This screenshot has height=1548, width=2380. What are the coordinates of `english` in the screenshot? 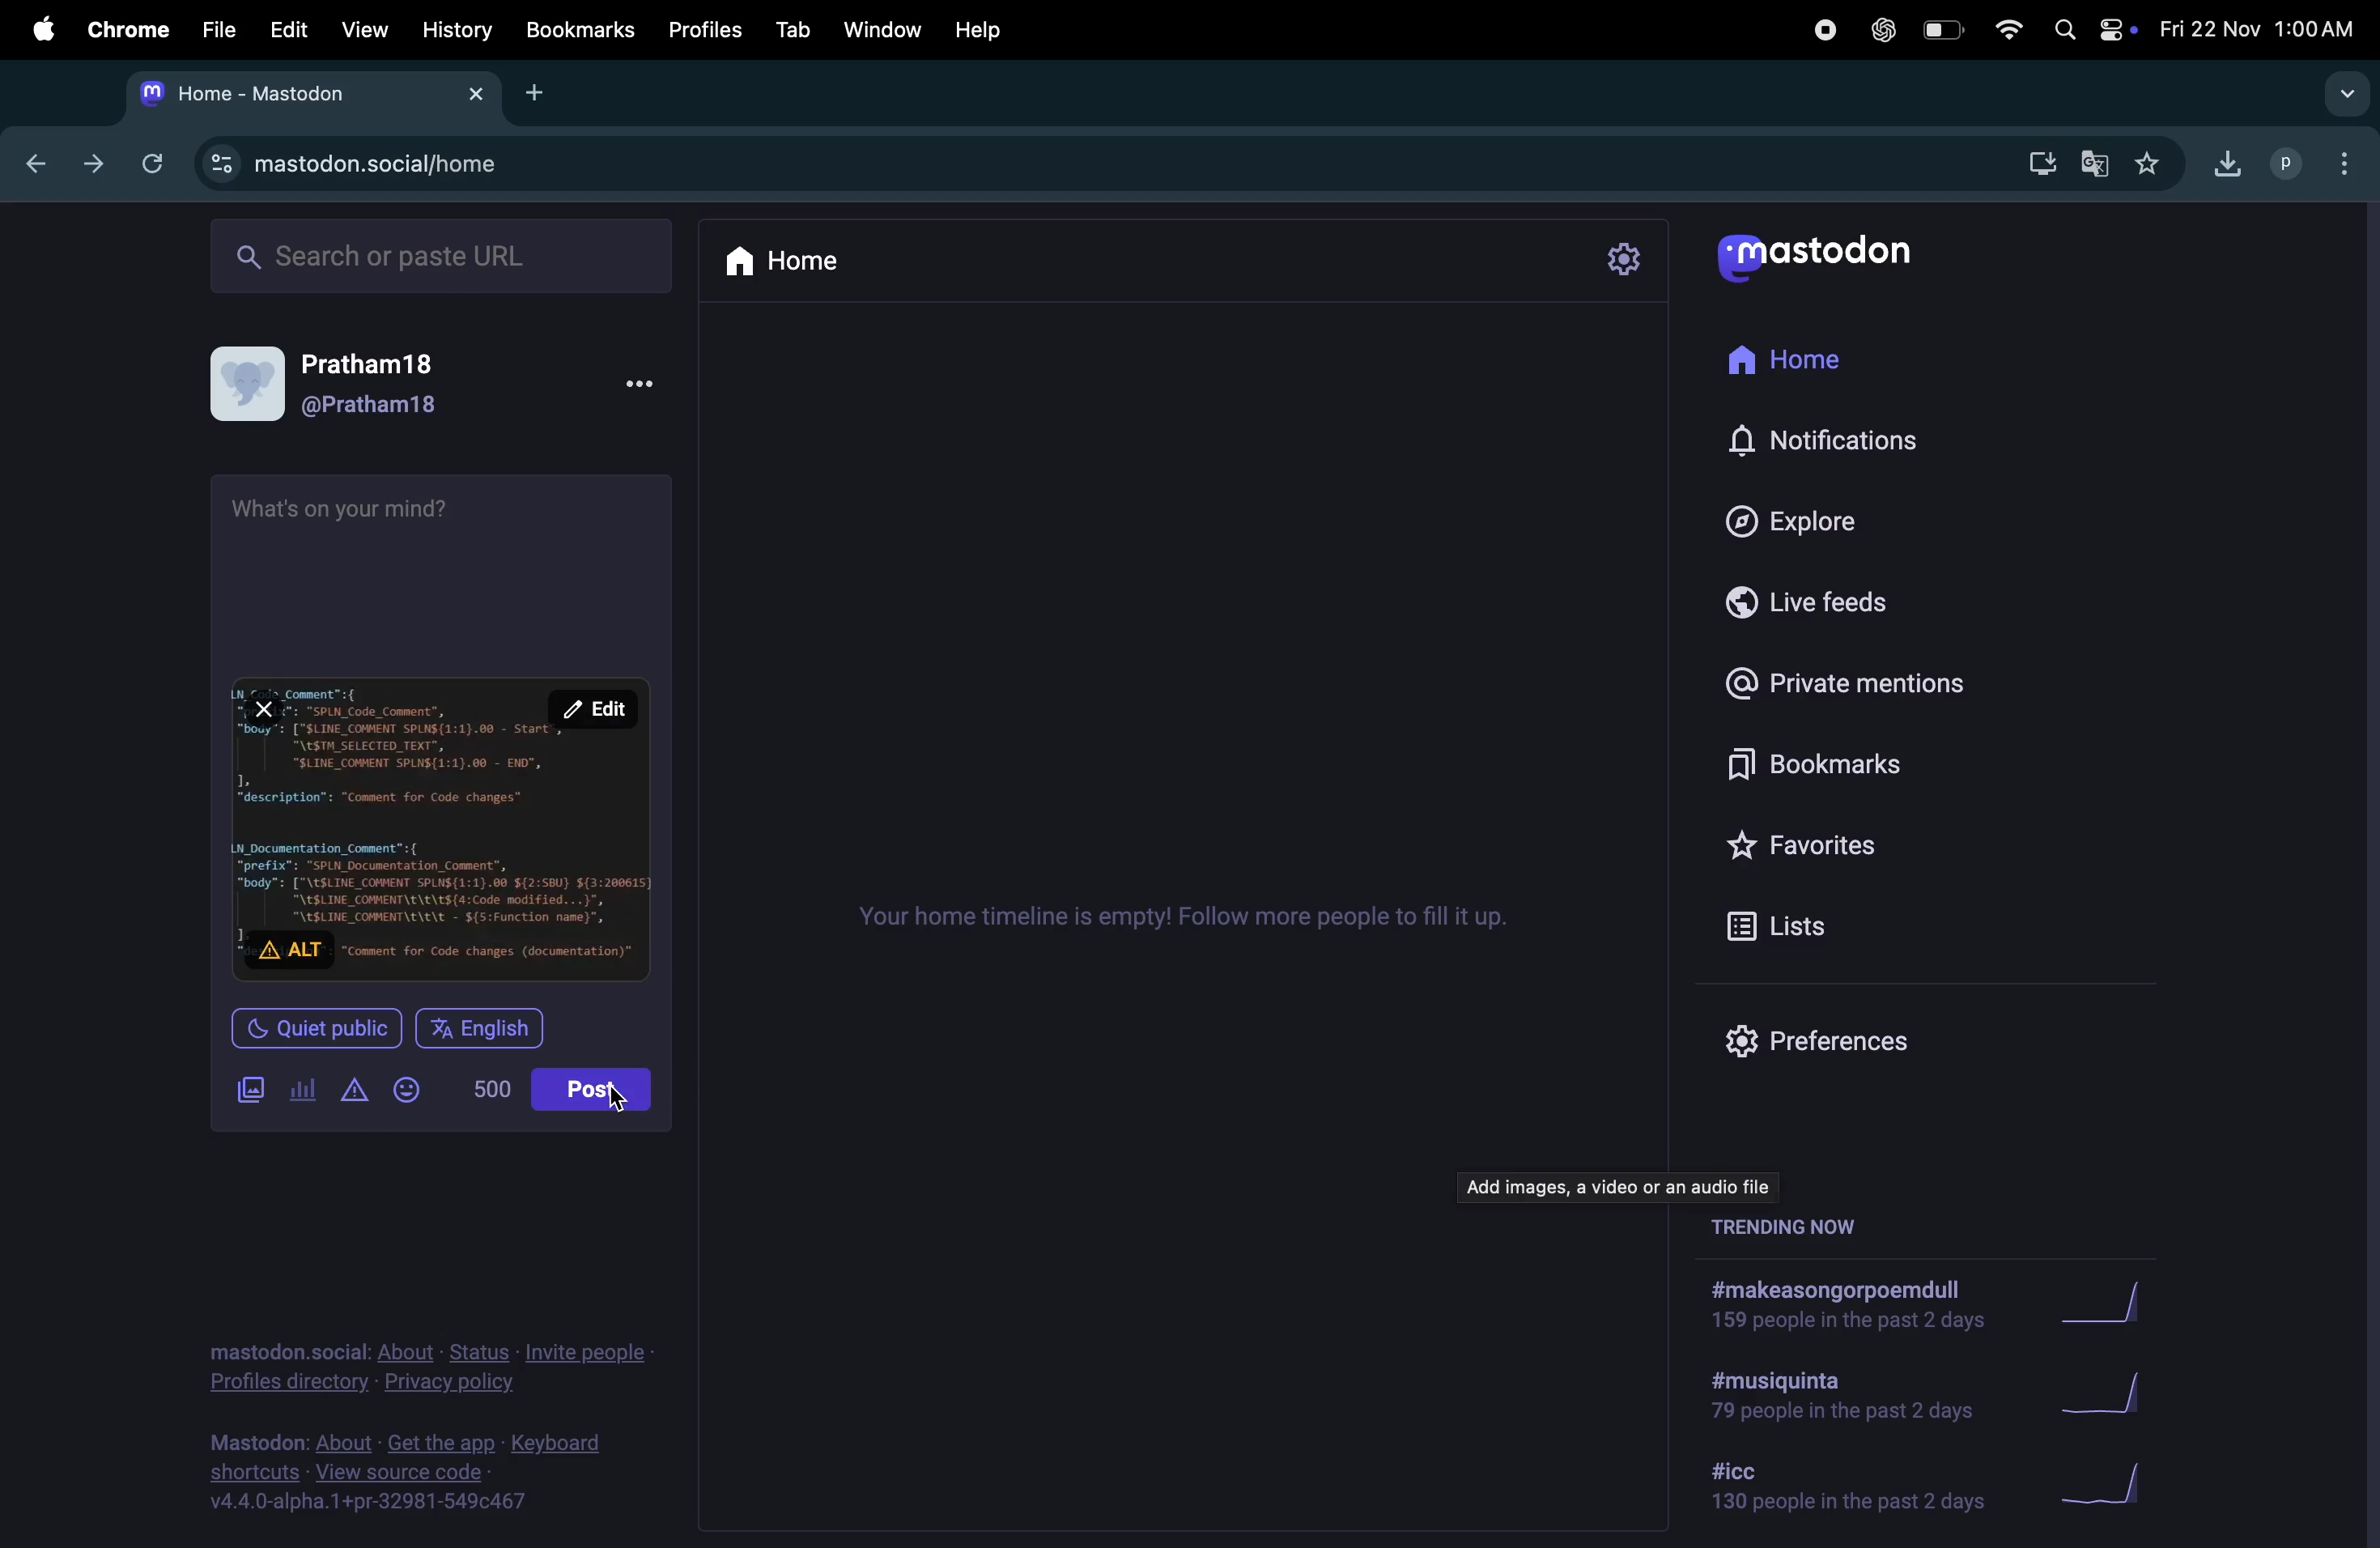 It's located at (488, 1029).